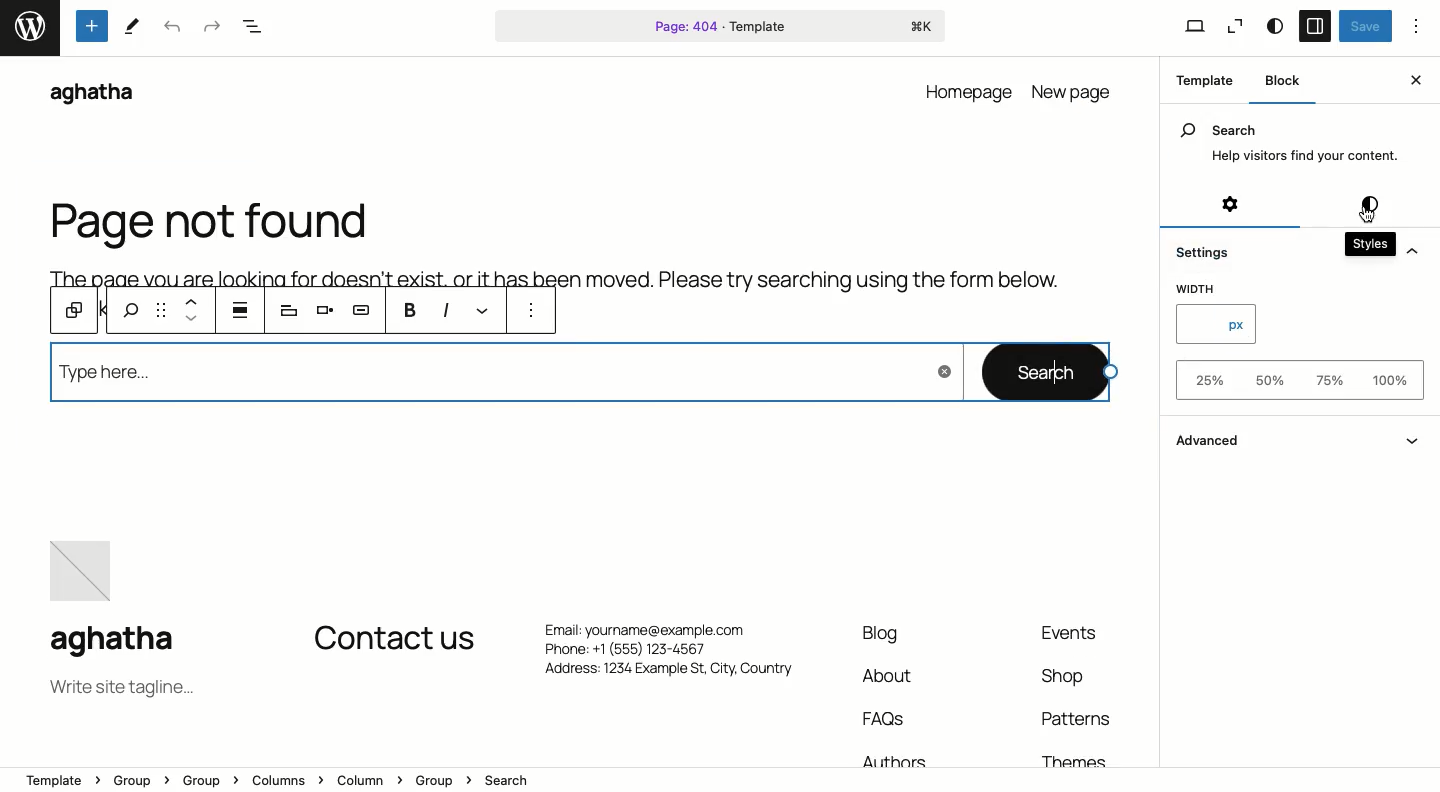 This screenshot has height=792, width=1440. What do you see at coordinates (190, 313) in the screenshot?
I see `Move up and down` at bounding box center [190, 313].